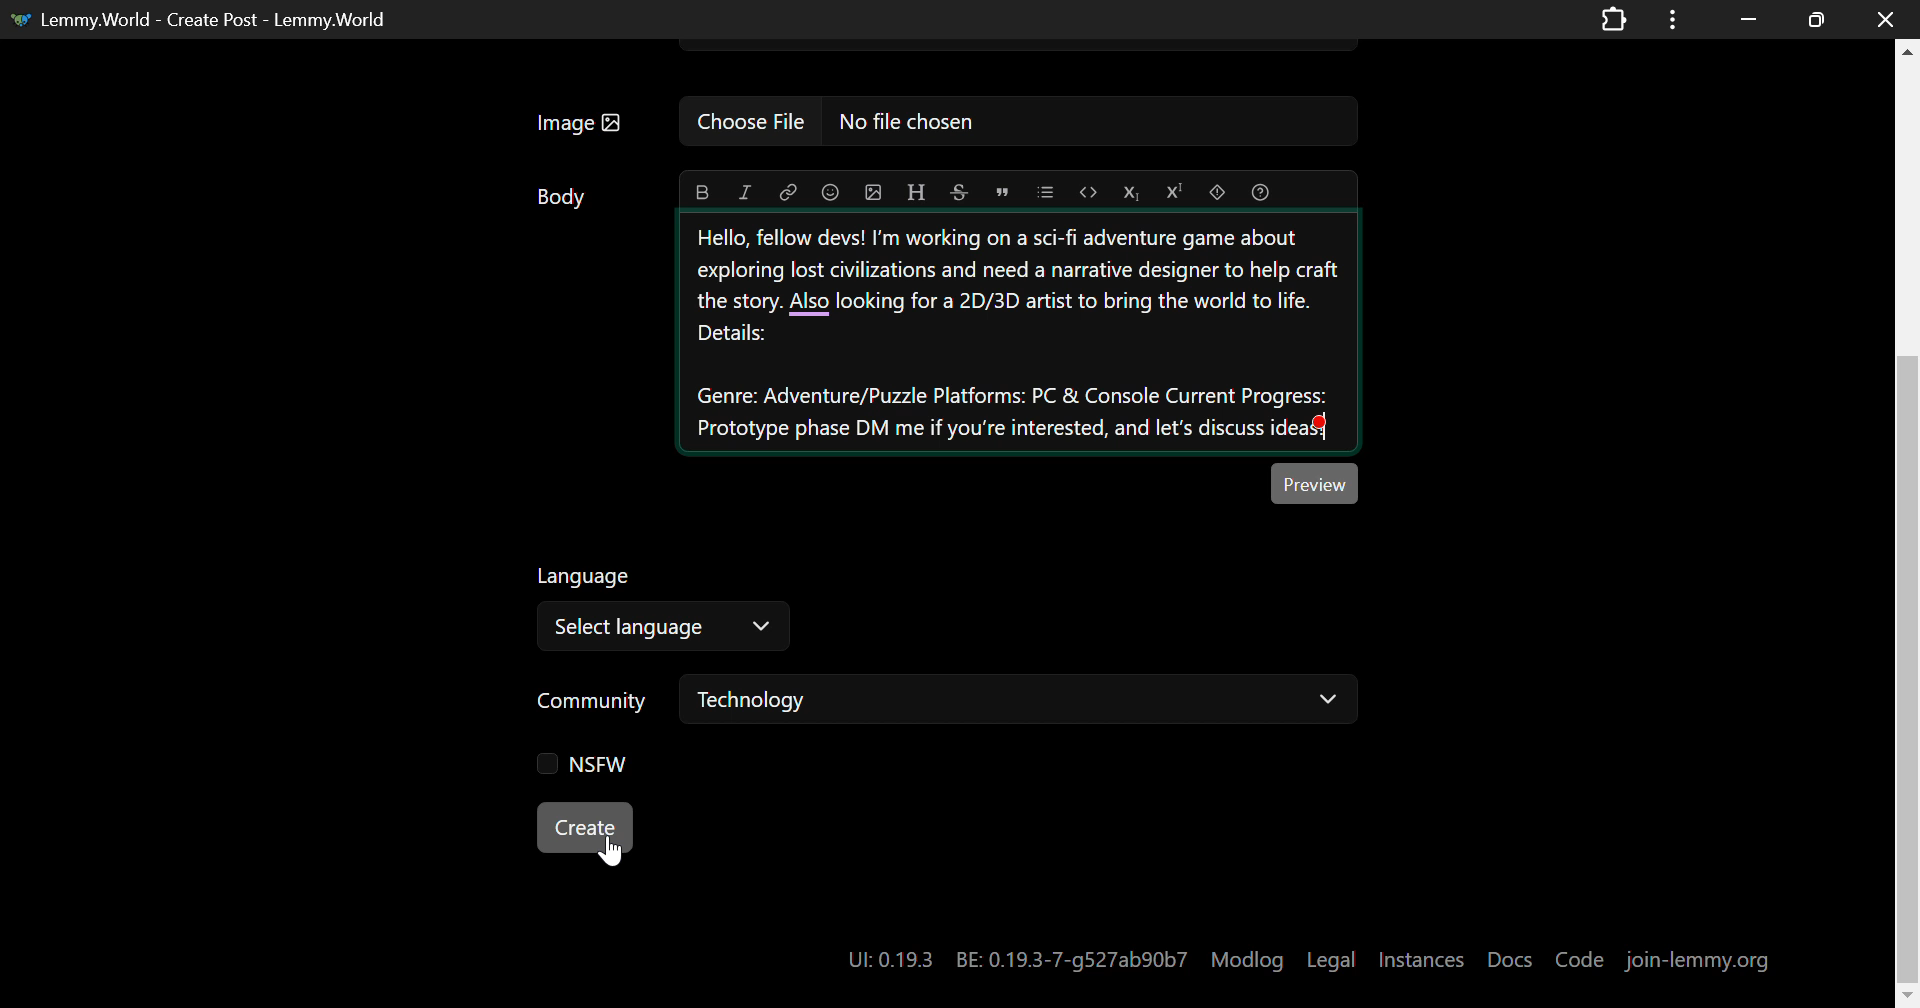  Describe the element at coordinates (748, 191) in the screenshot. I see `italic` at that location.